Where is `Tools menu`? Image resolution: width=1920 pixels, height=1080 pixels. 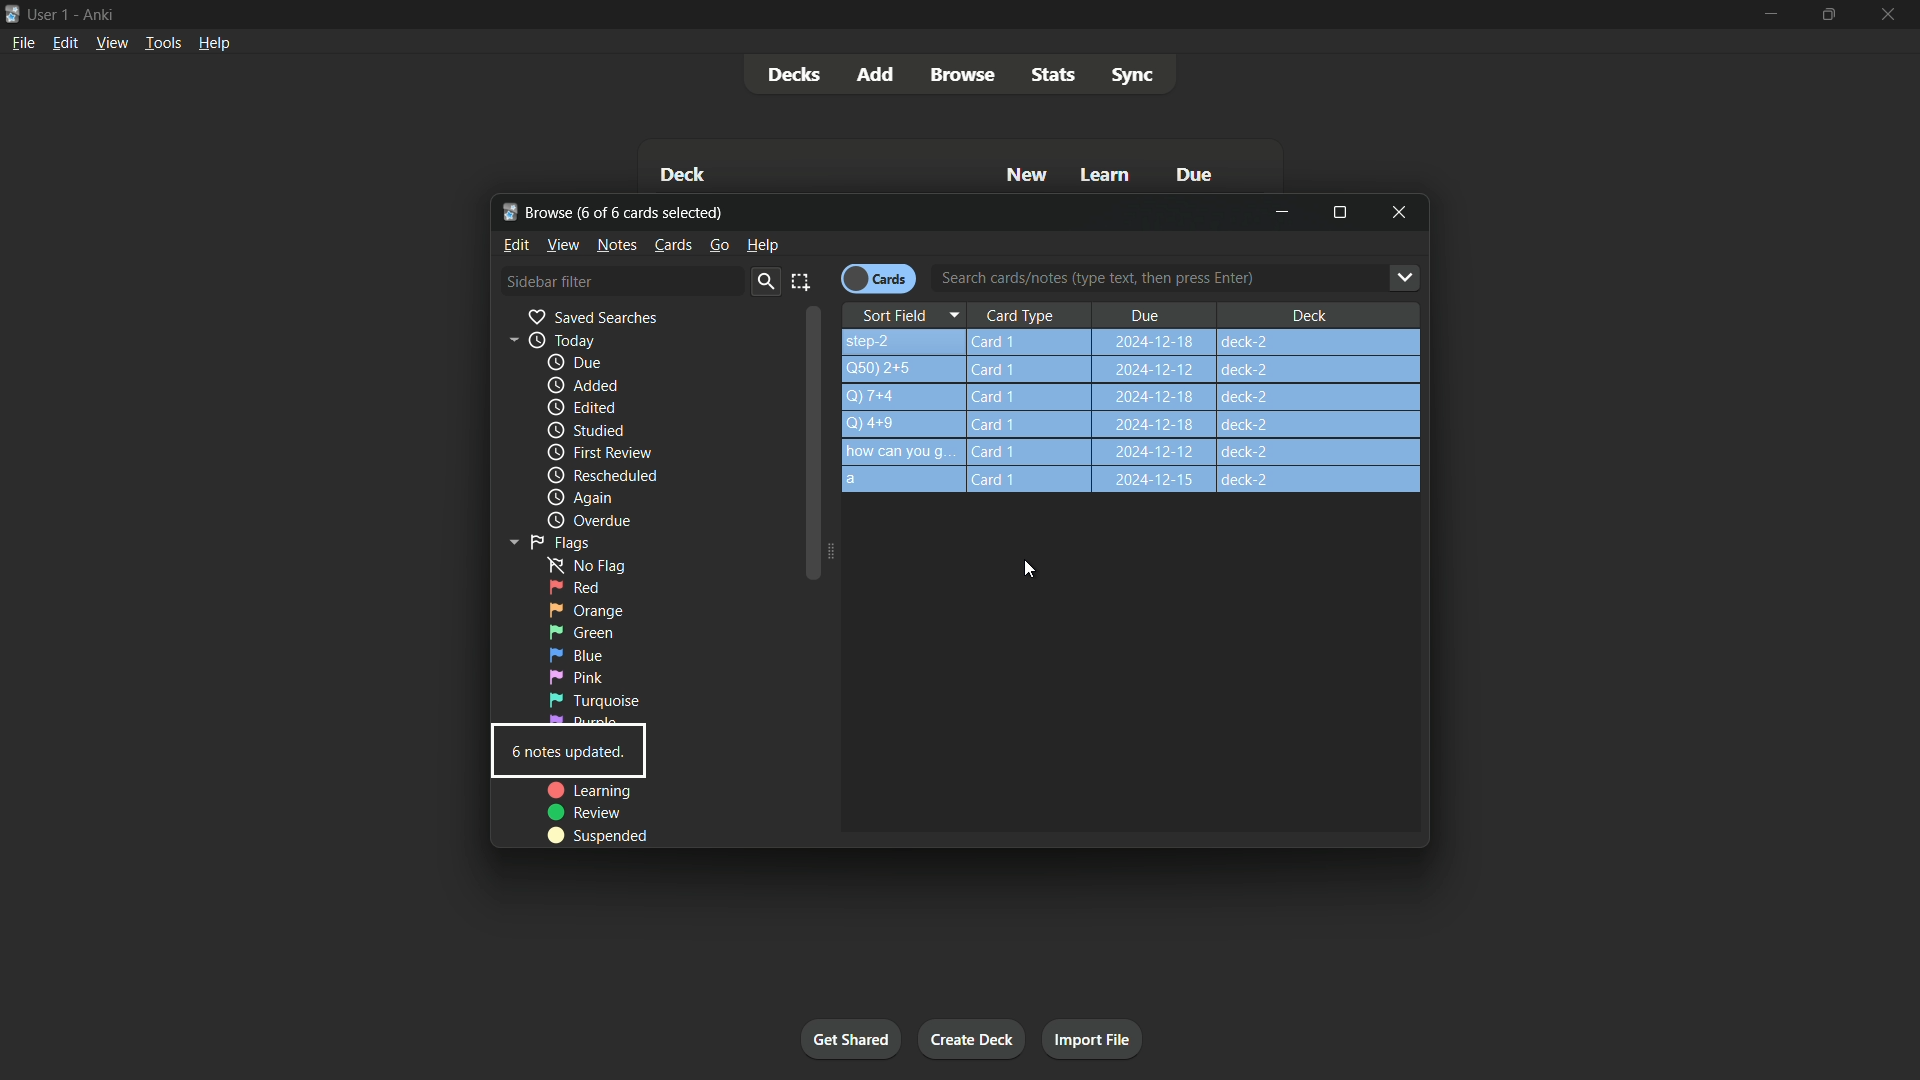
Tools menu is located at coordinates (159, 44).